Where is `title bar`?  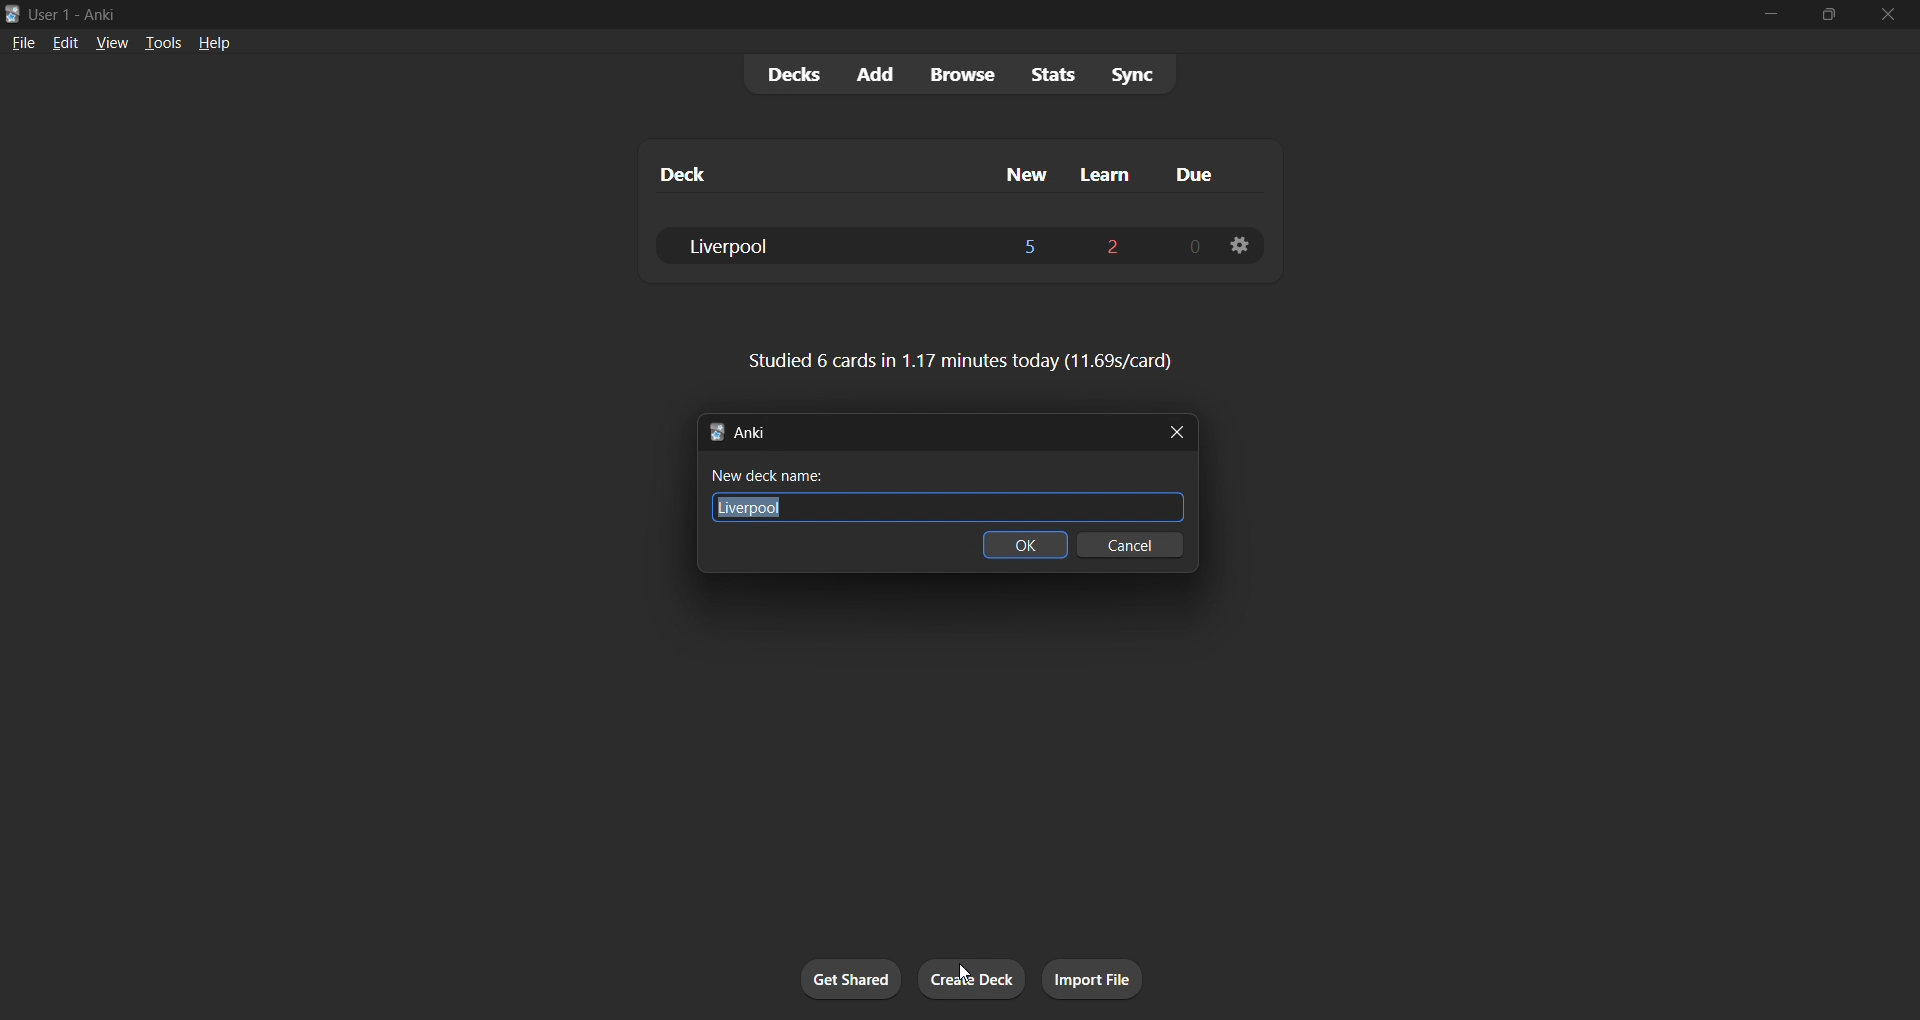 title bar is located at coordinates (848, 15).